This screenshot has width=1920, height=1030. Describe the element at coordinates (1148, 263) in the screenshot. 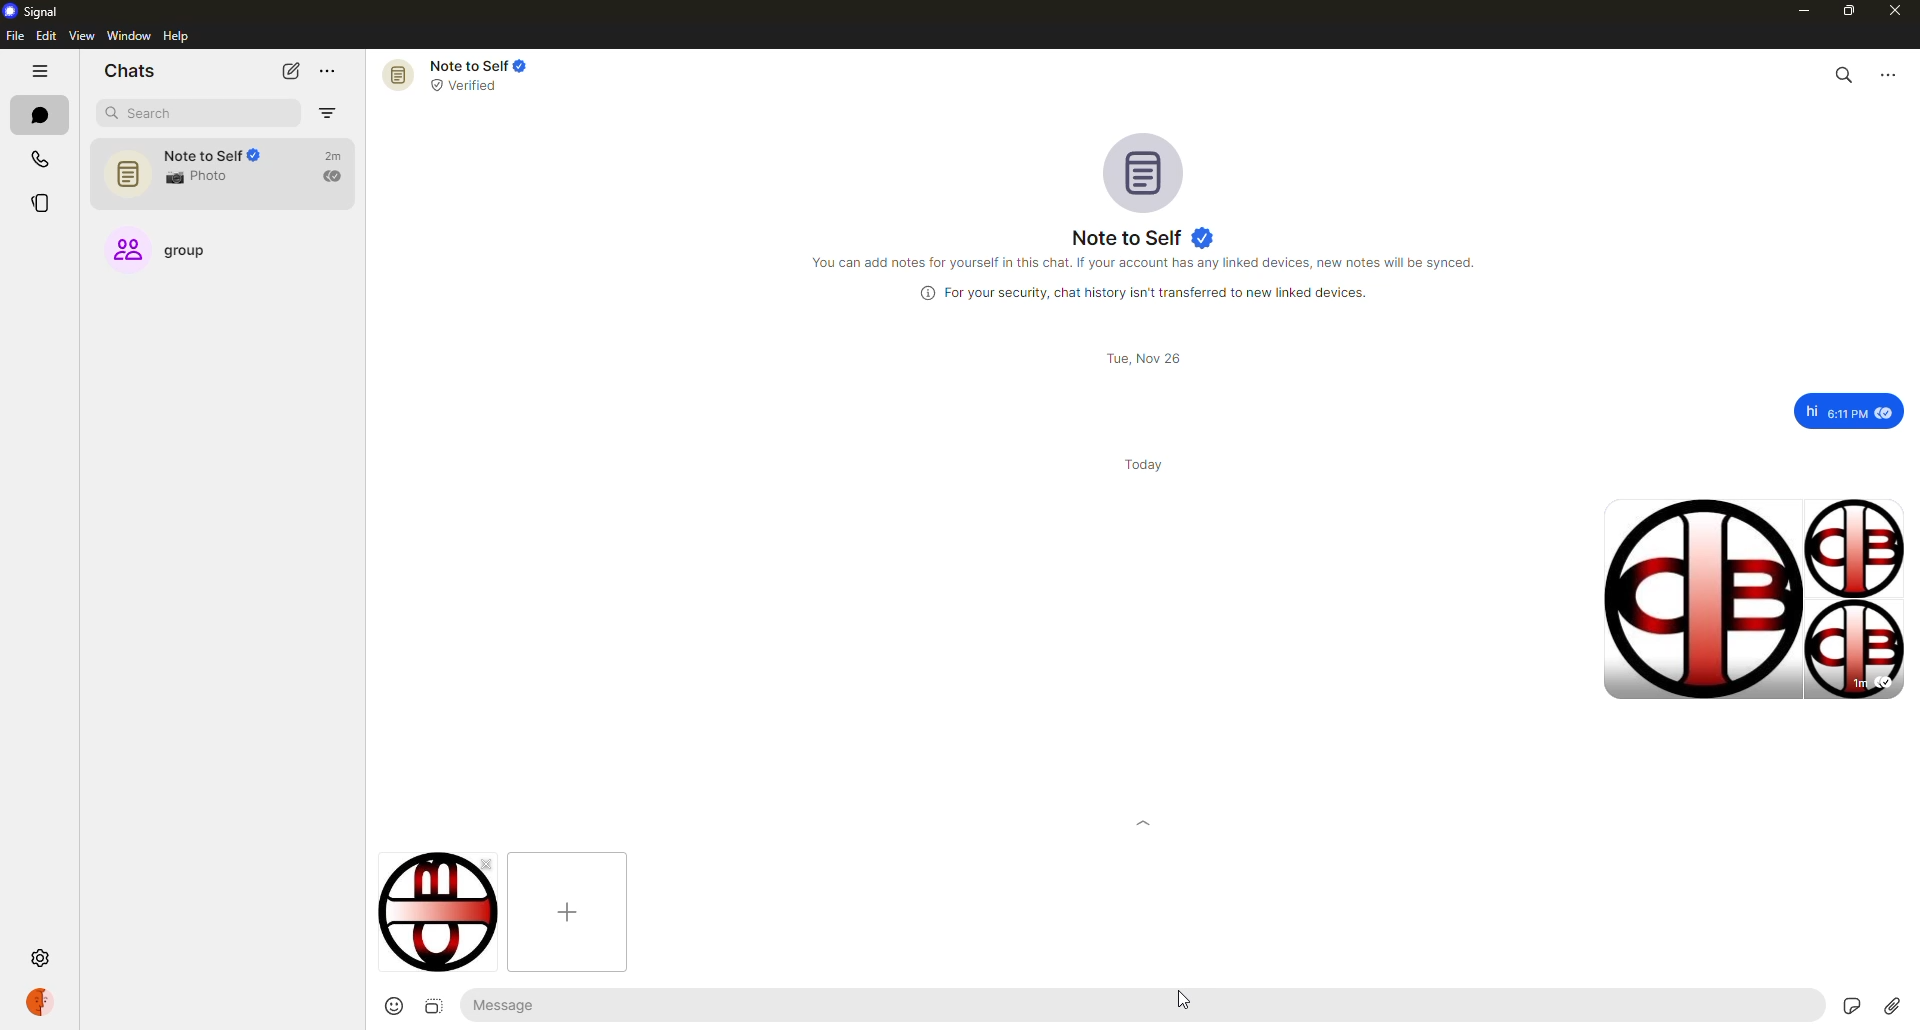

I see `info` at that location.